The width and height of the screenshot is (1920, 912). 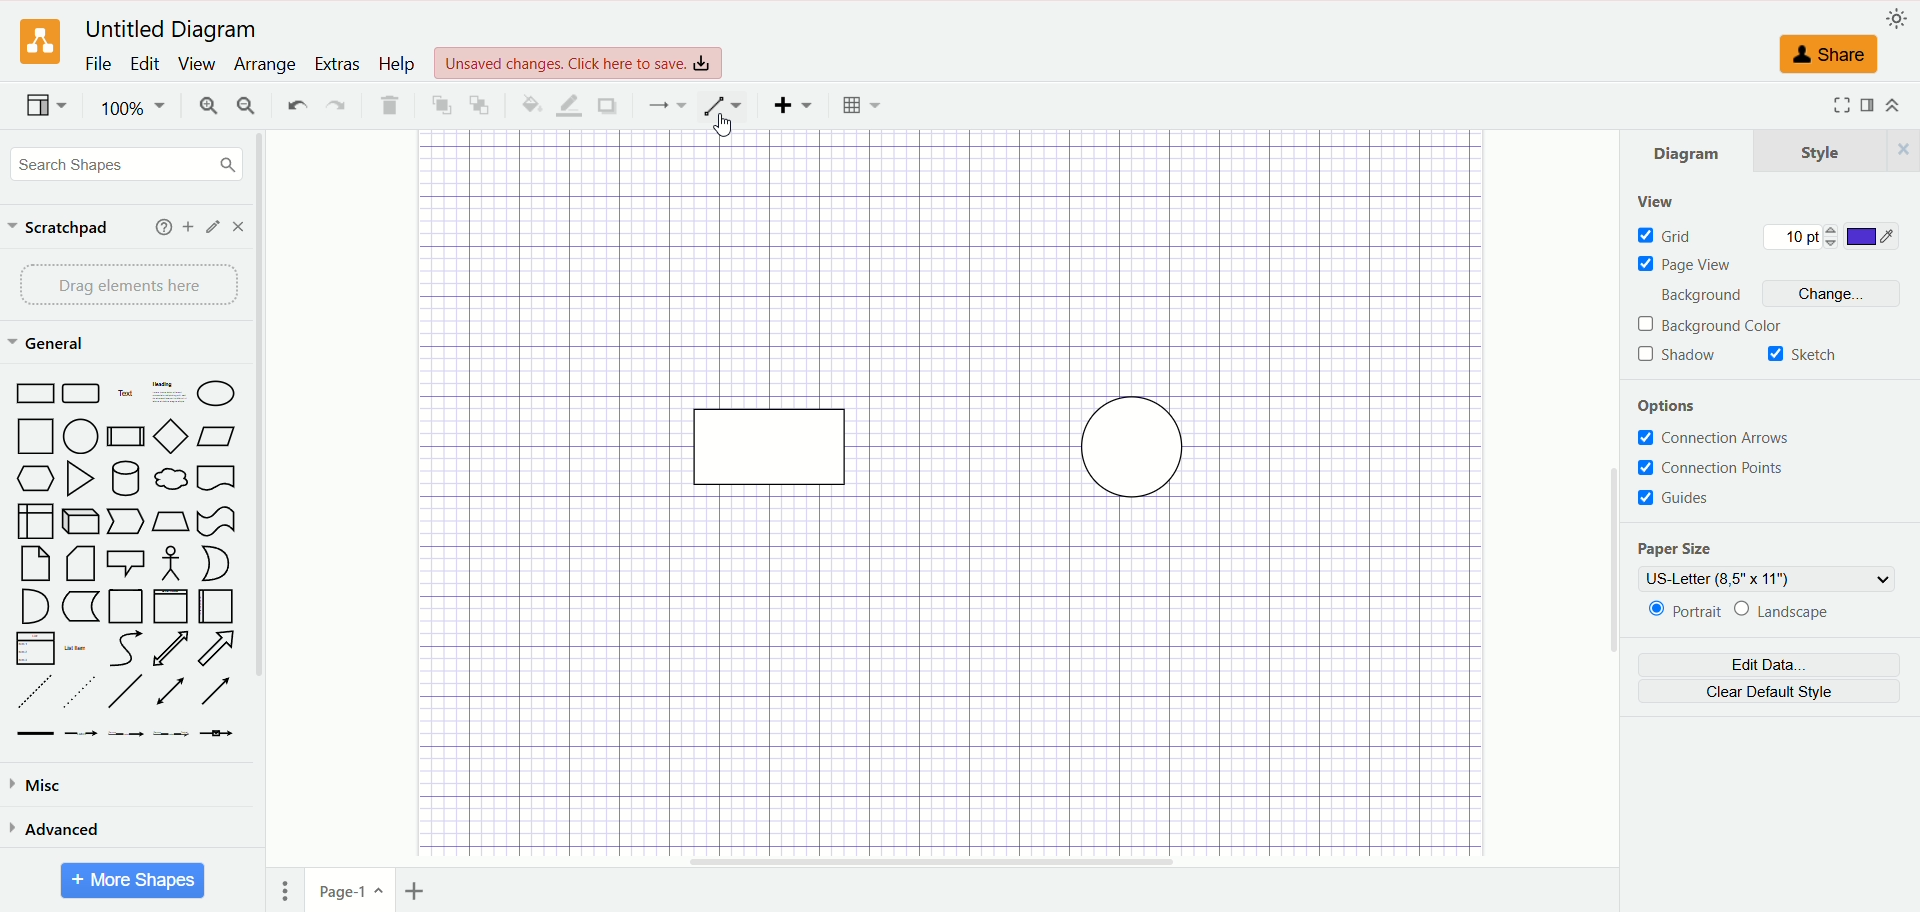 What do you see at coordinates (264, 65) in the screenshot?
I see `arrange` at bounding box center [264, 65].